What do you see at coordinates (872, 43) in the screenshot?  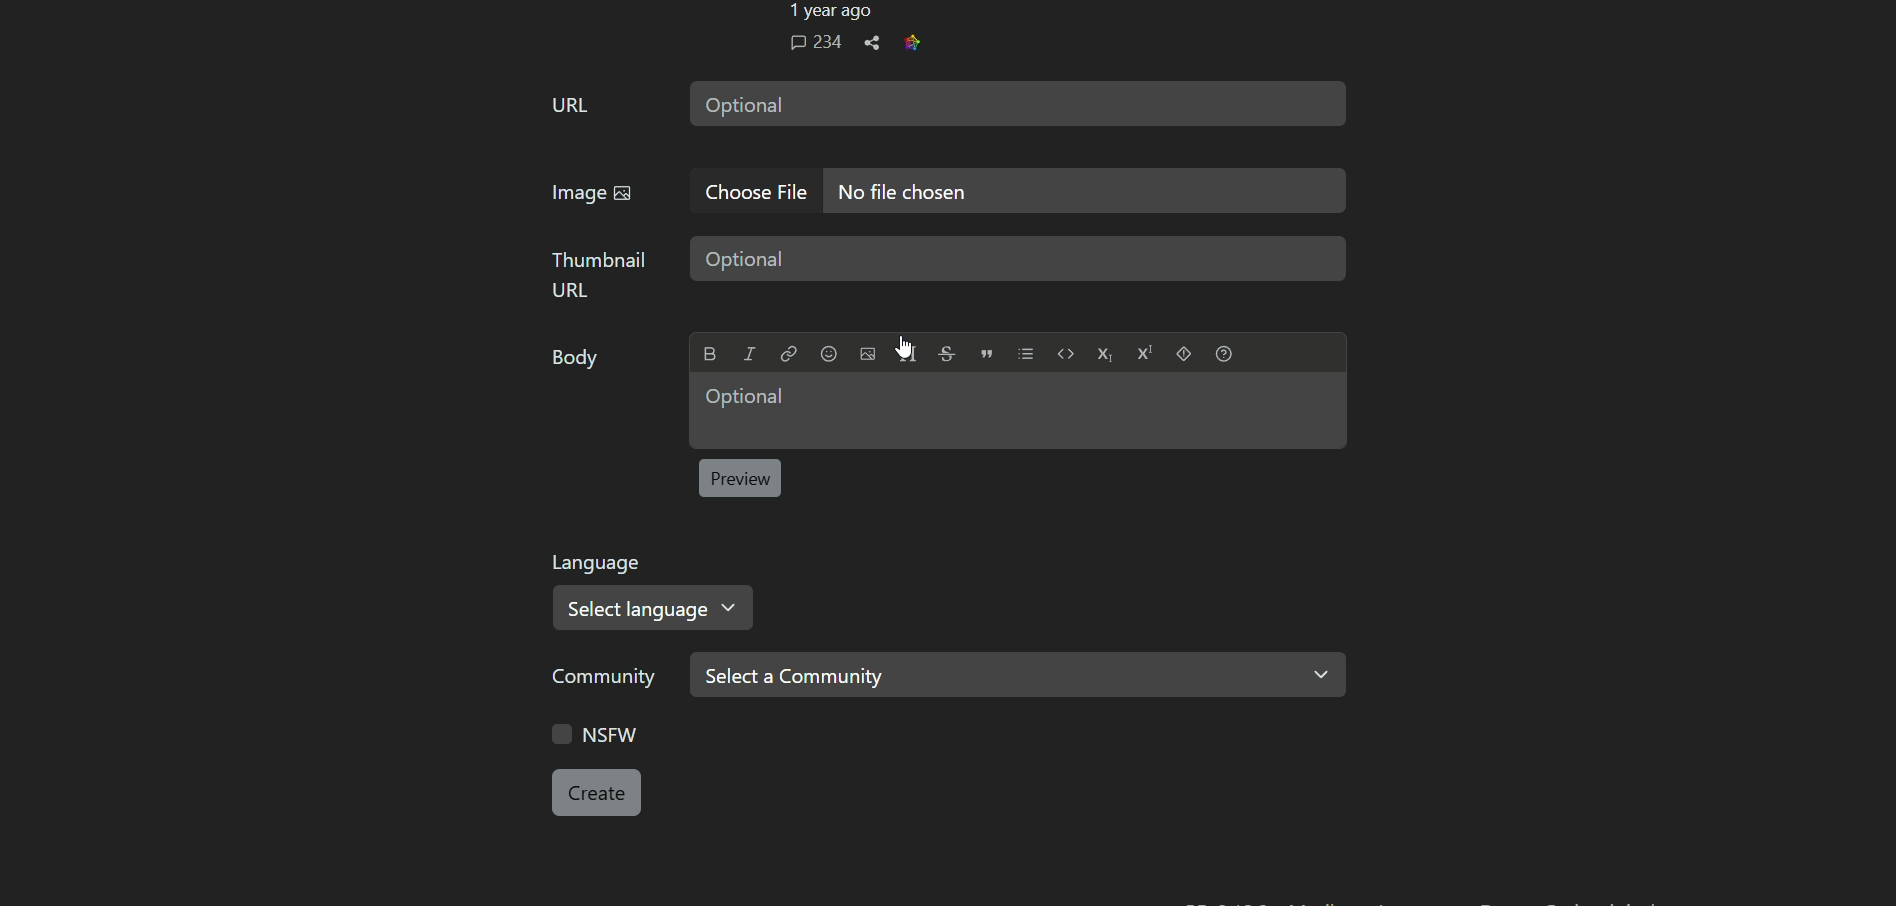 I see `Share` at bounding box center [872, 43].